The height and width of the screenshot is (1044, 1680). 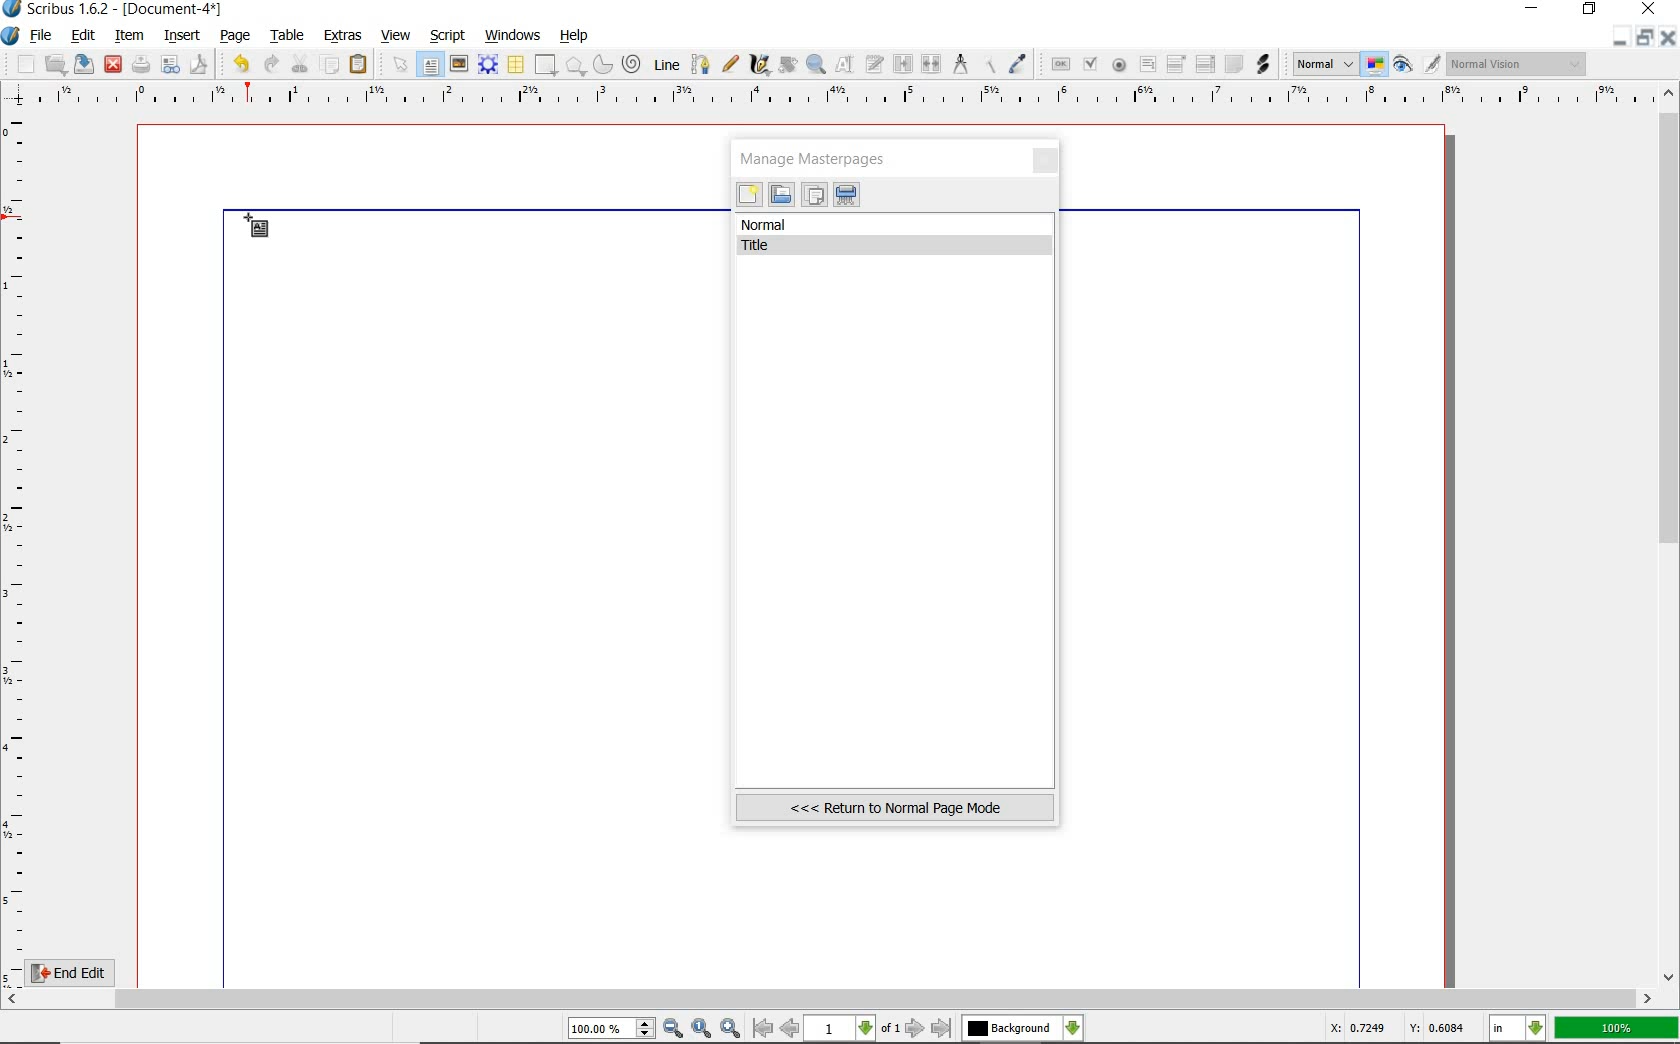 What do you see at coordinates (449, 34) in the screenshot?
I see `script` at bounding box center [449, 34].